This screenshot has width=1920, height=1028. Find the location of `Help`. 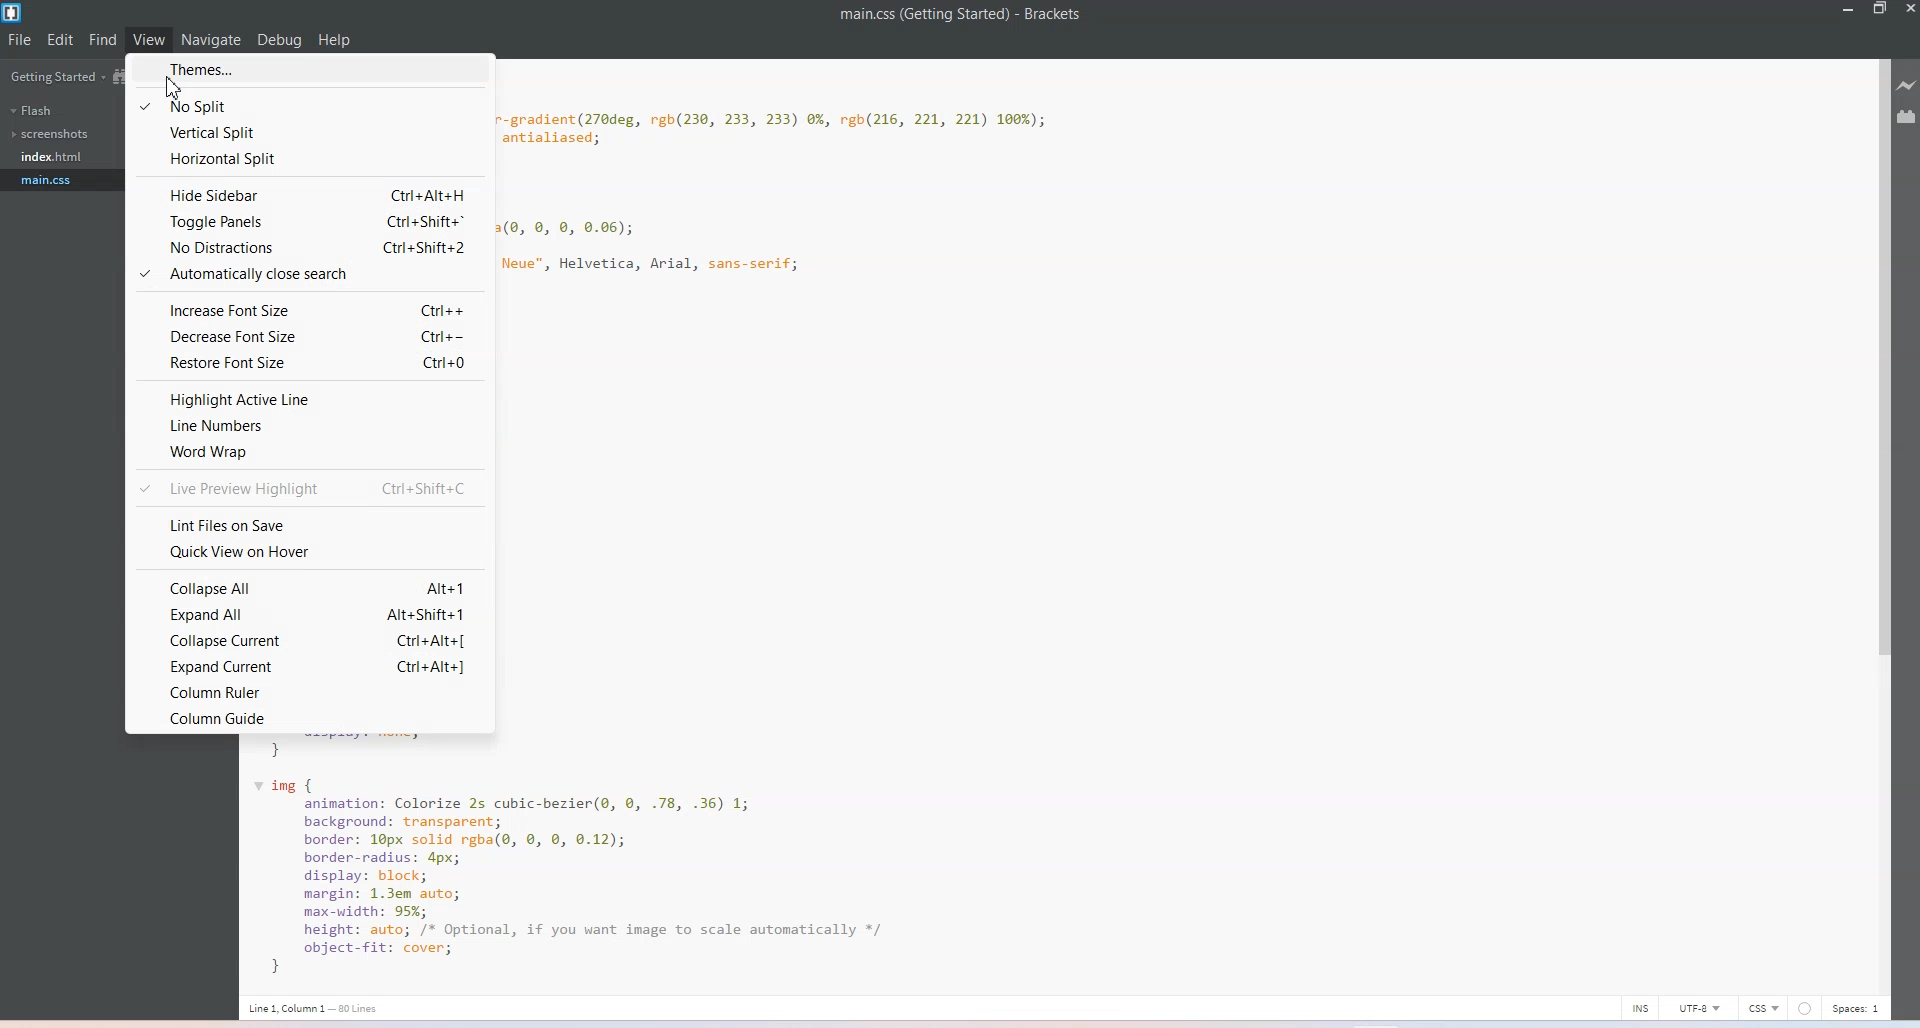

Help is located at coordinates (335, 41).